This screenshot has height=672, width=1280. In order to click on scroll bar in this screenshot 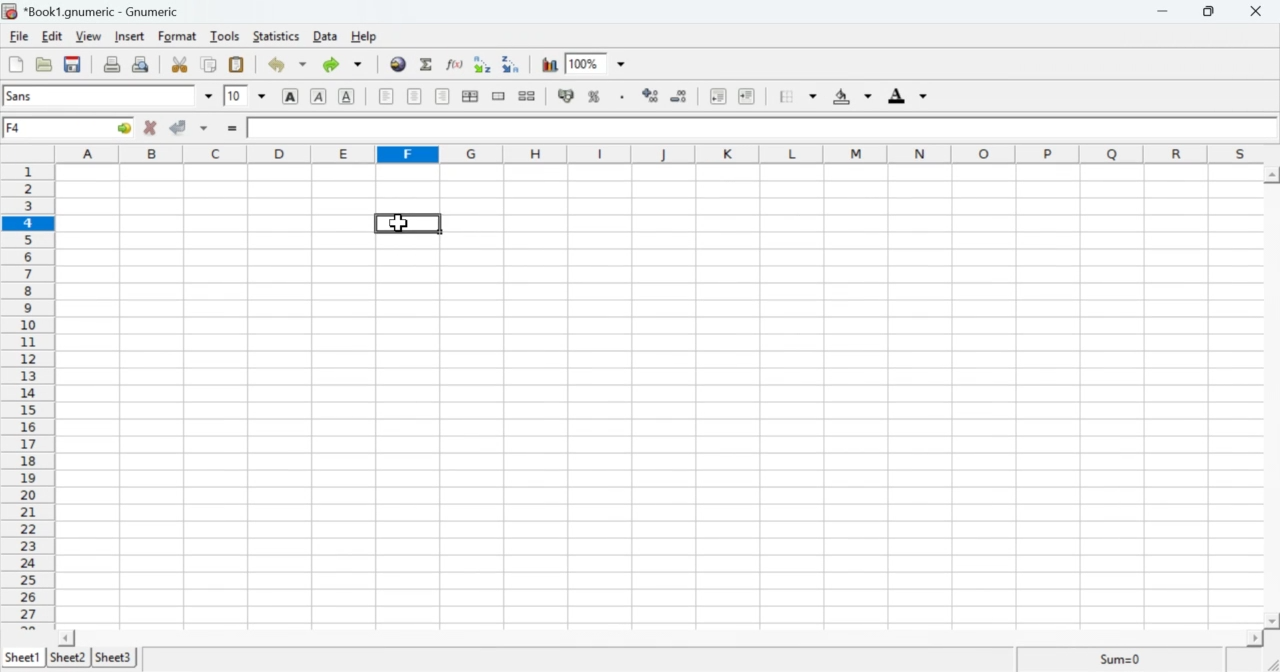, I will do `click(671, 638)`.